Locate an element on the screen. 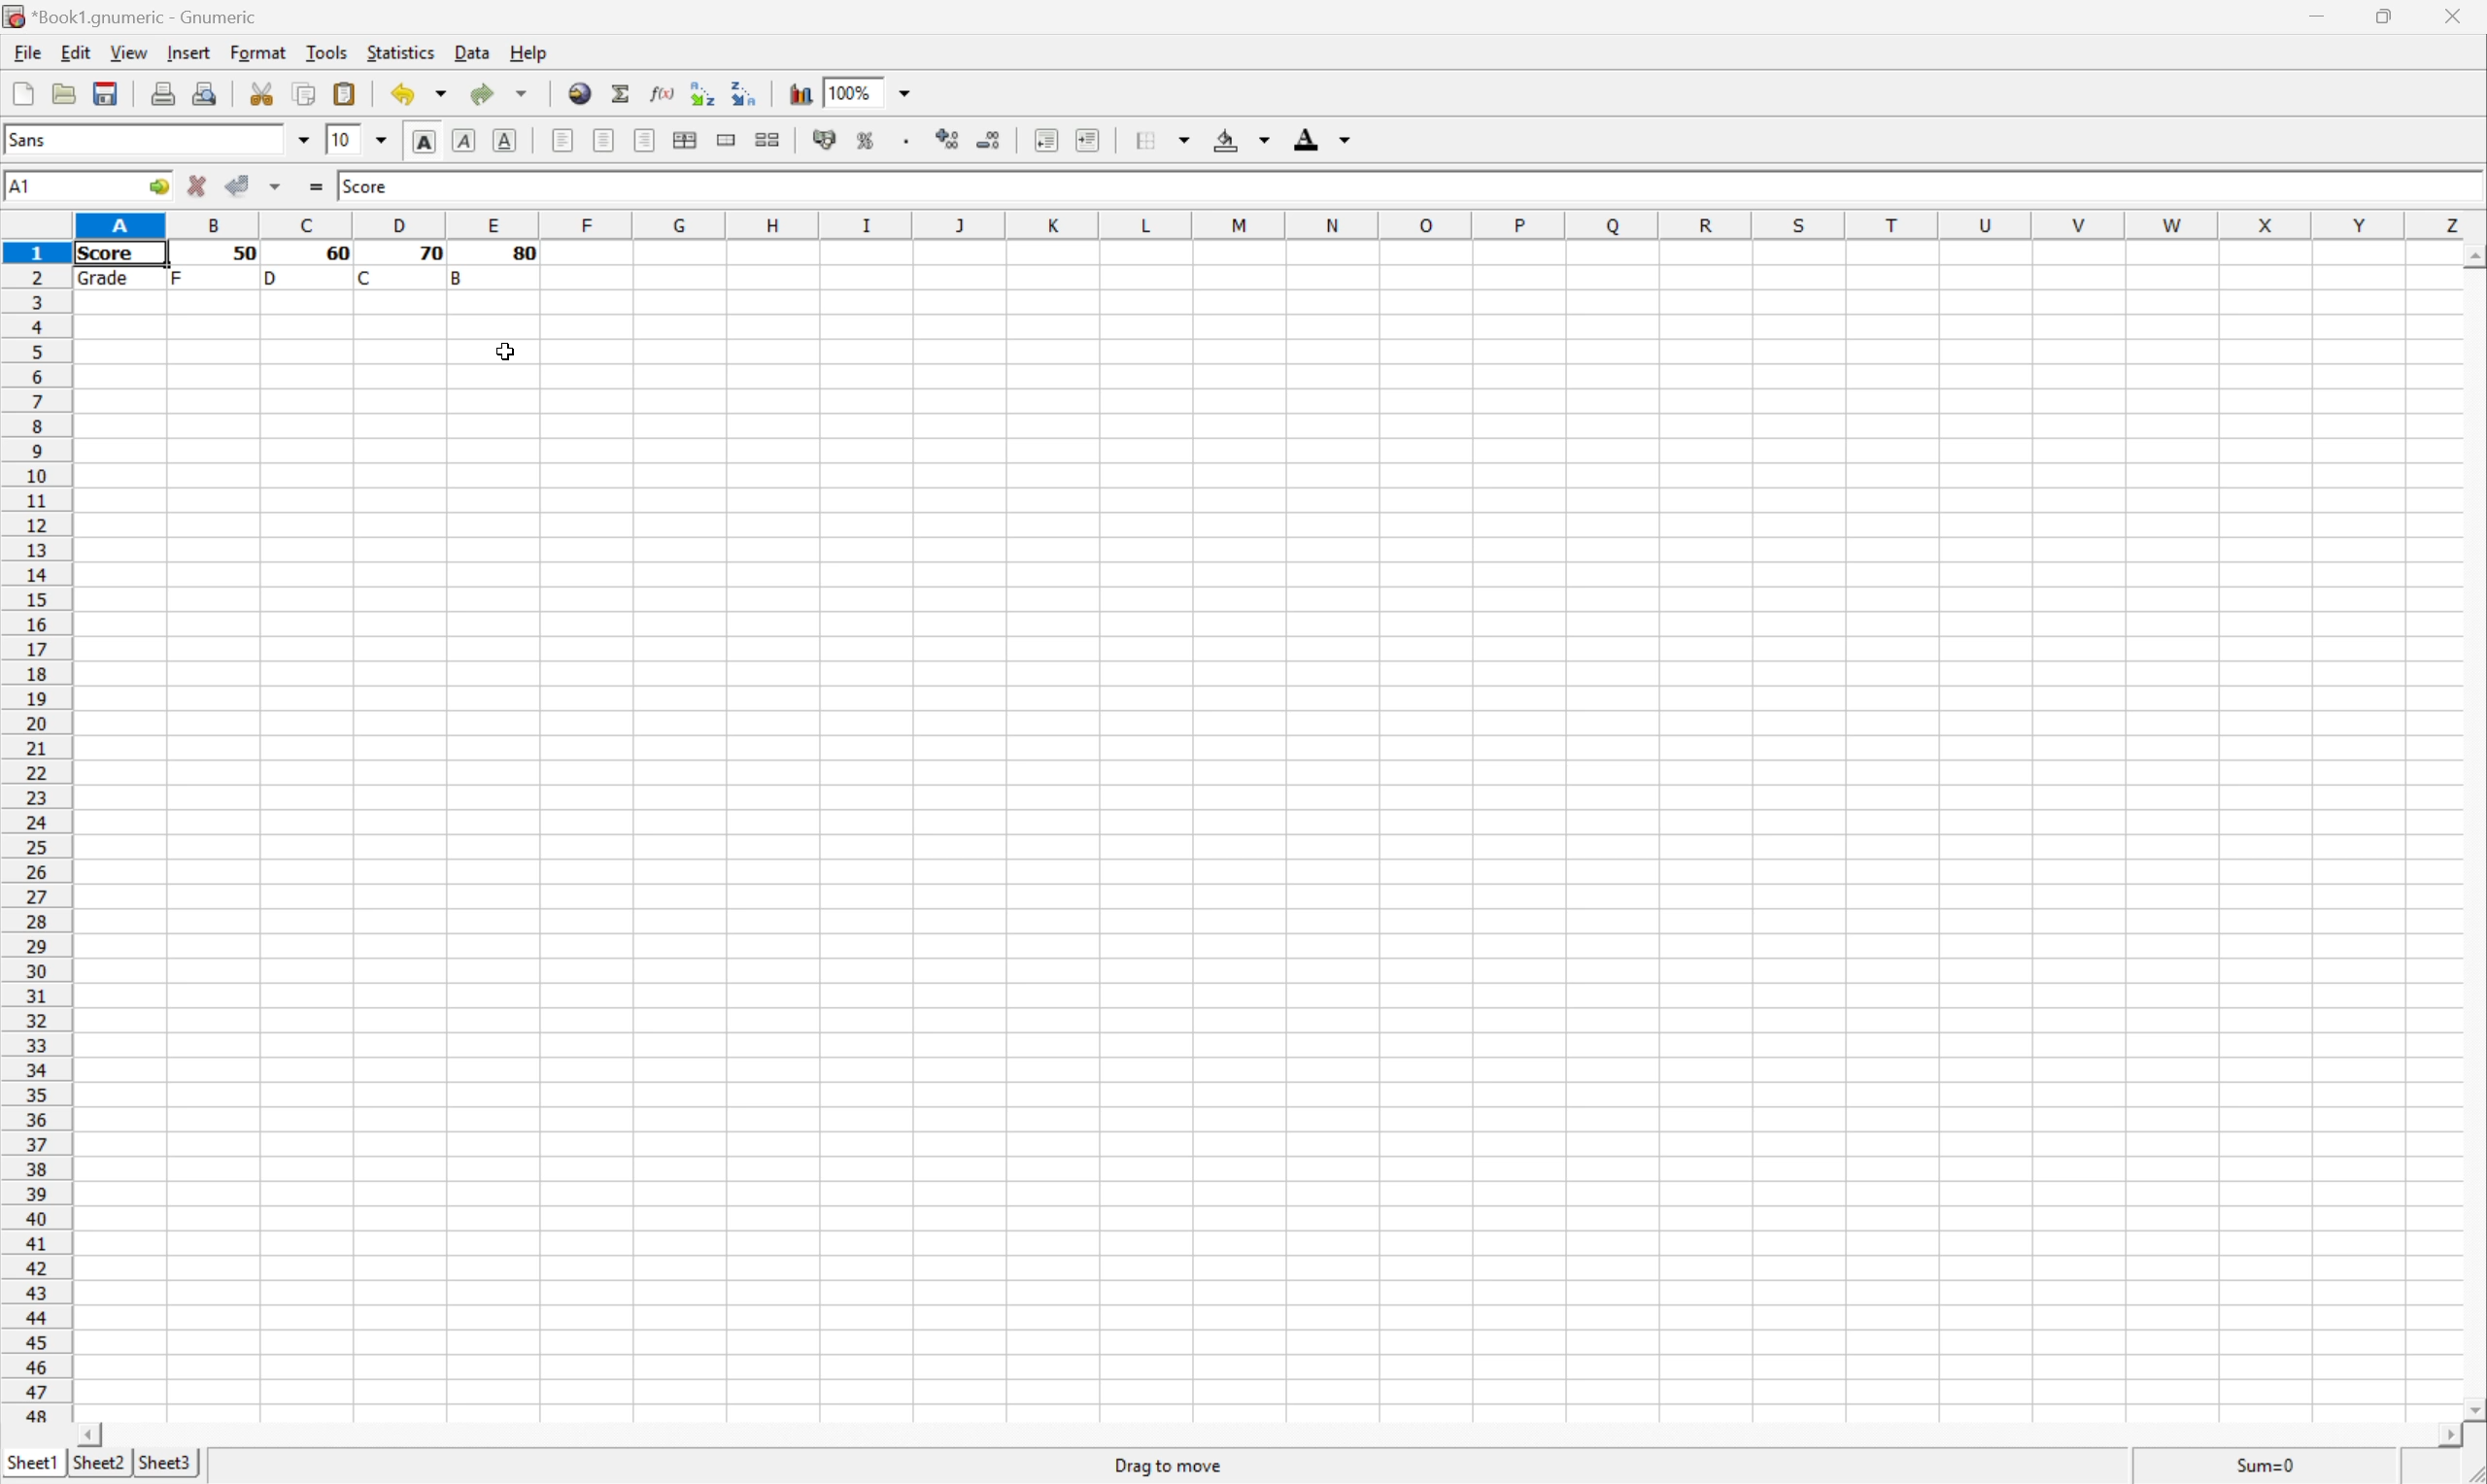  Sheet 2 is located at coordinates (100, 1461).